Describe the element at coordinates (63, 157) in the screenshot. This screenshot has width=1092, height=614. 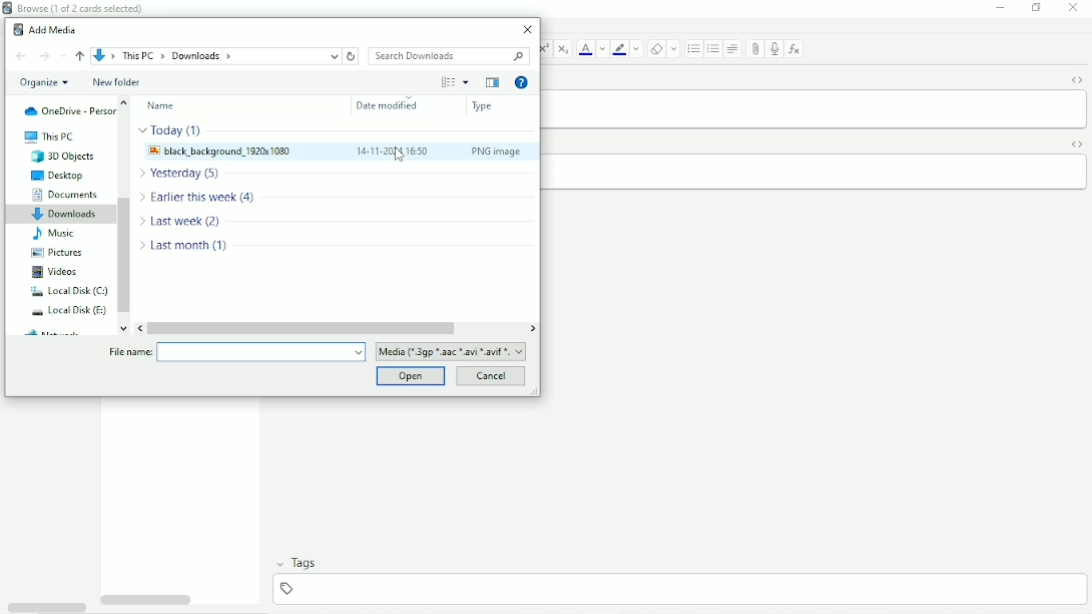
I see `3D Objects` at that location.